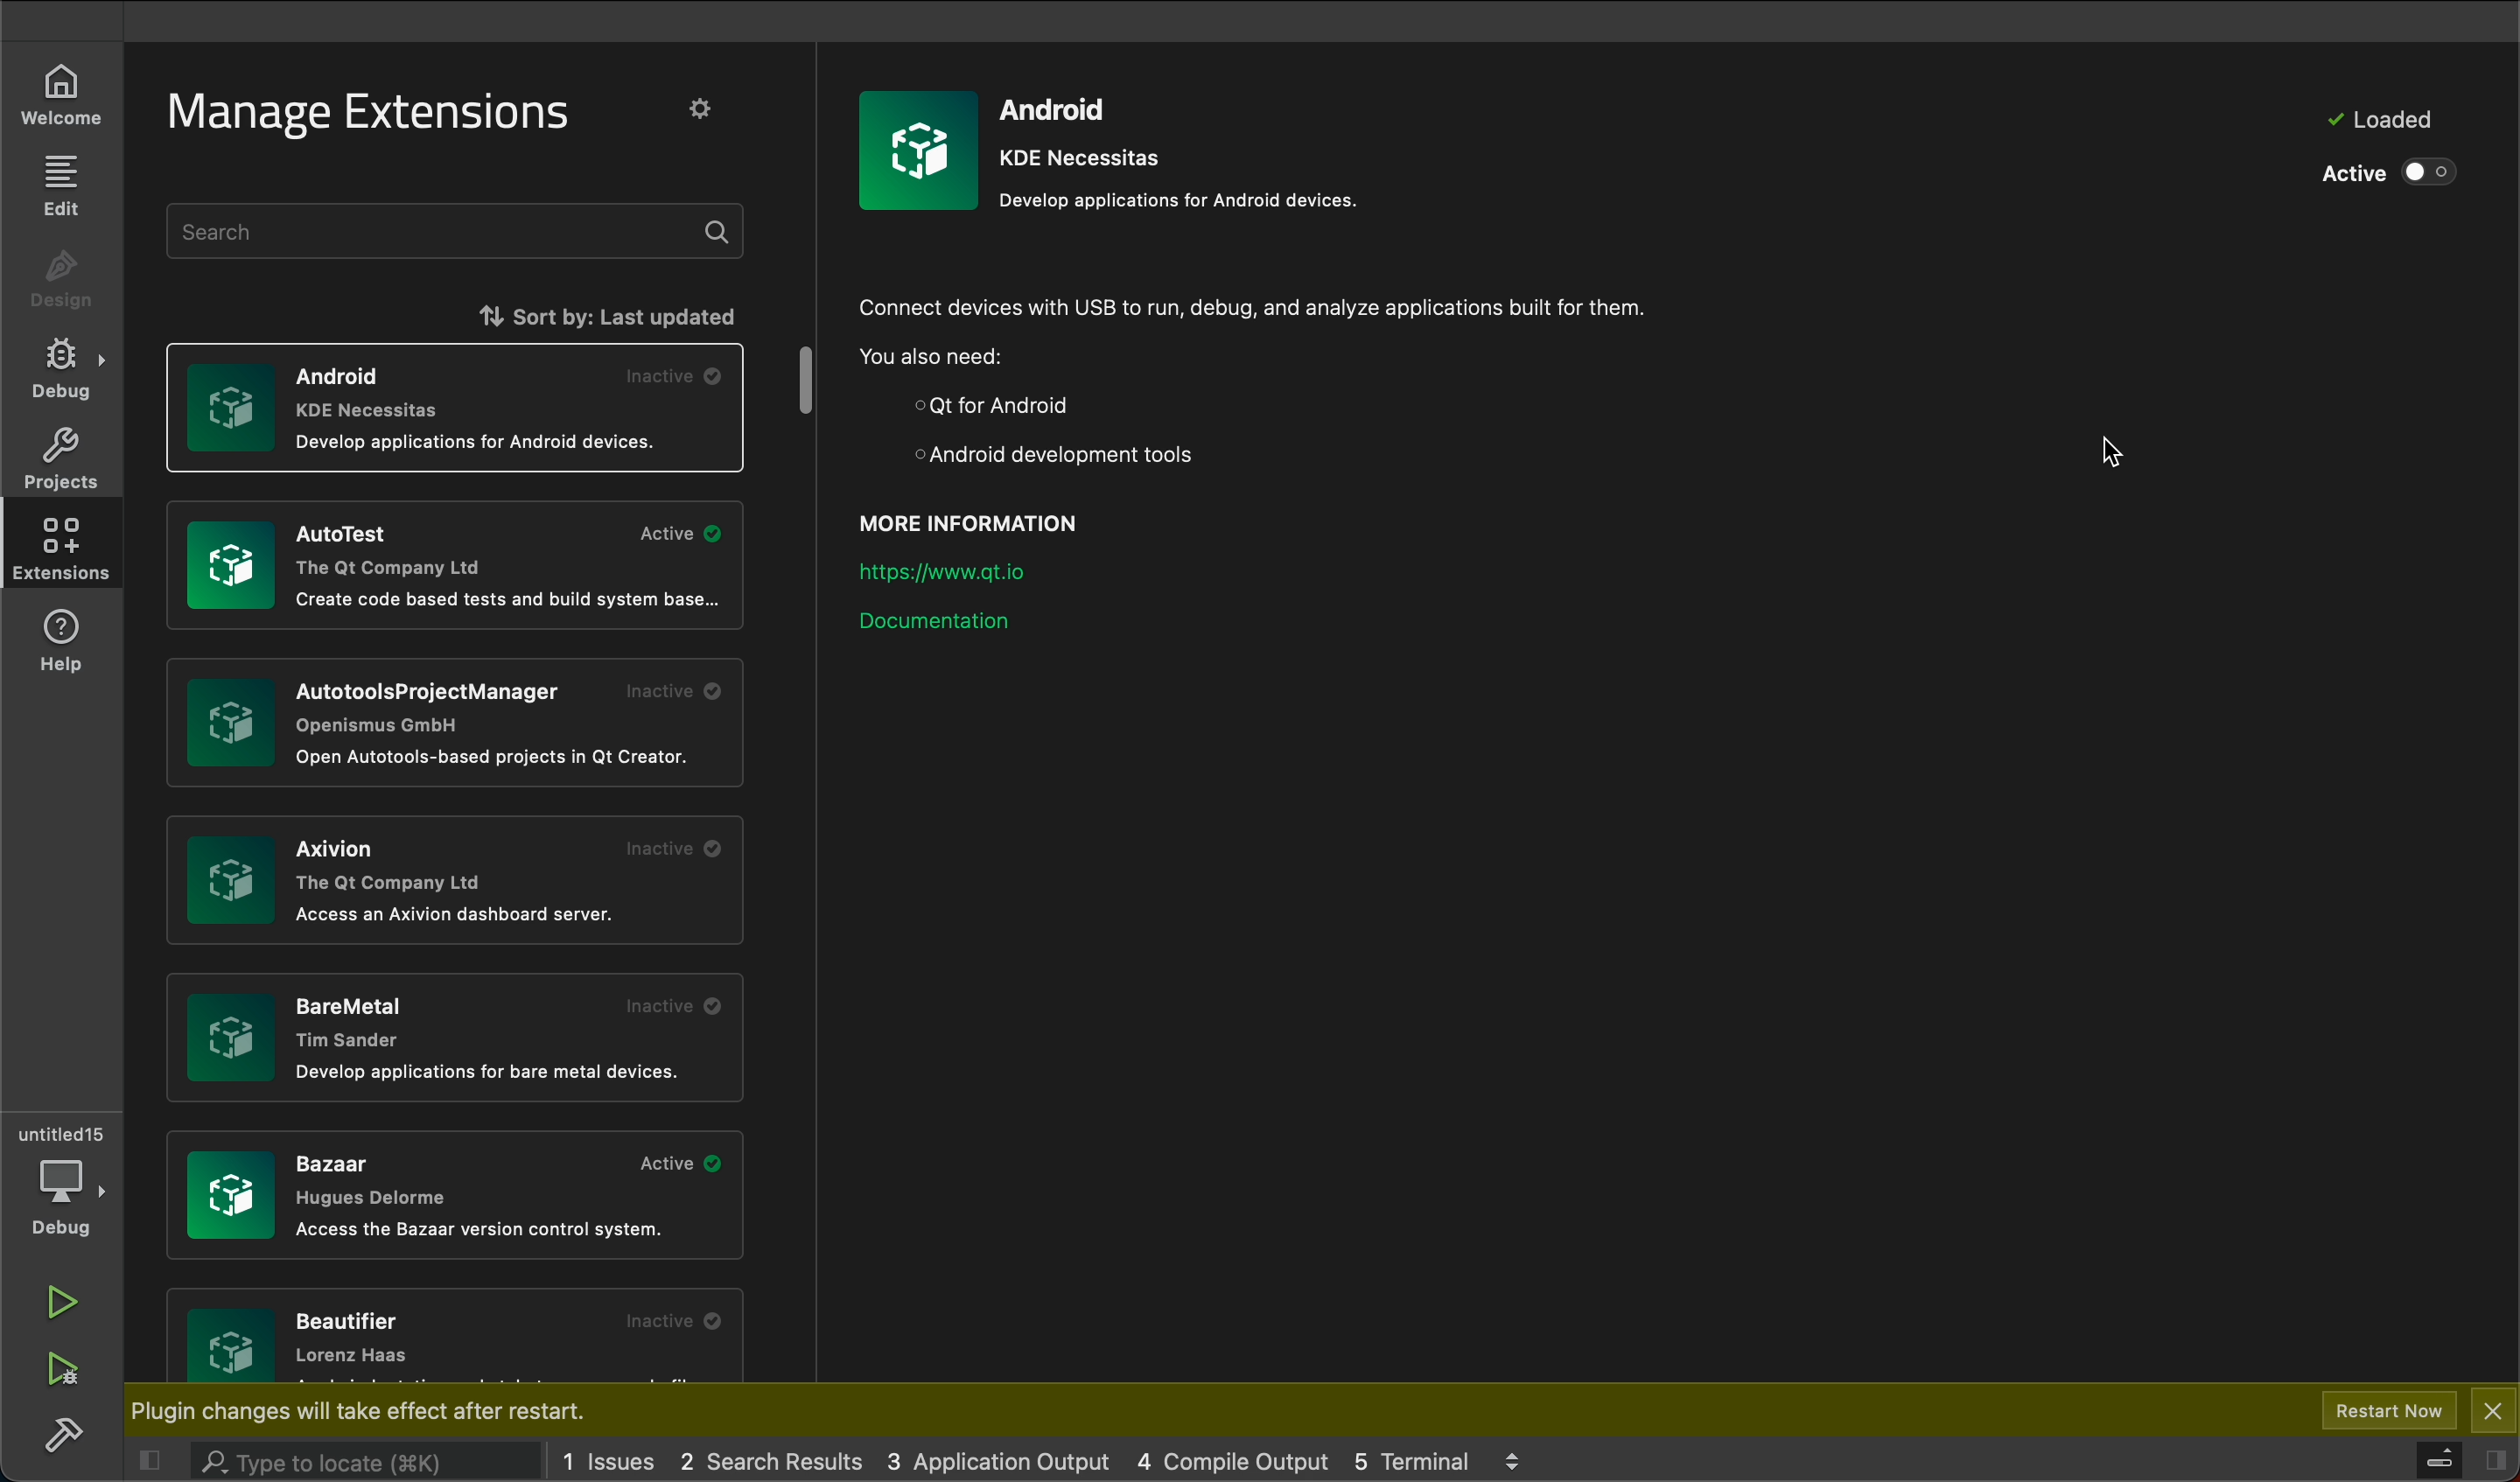  I want to click on build, so click(60, 1435).